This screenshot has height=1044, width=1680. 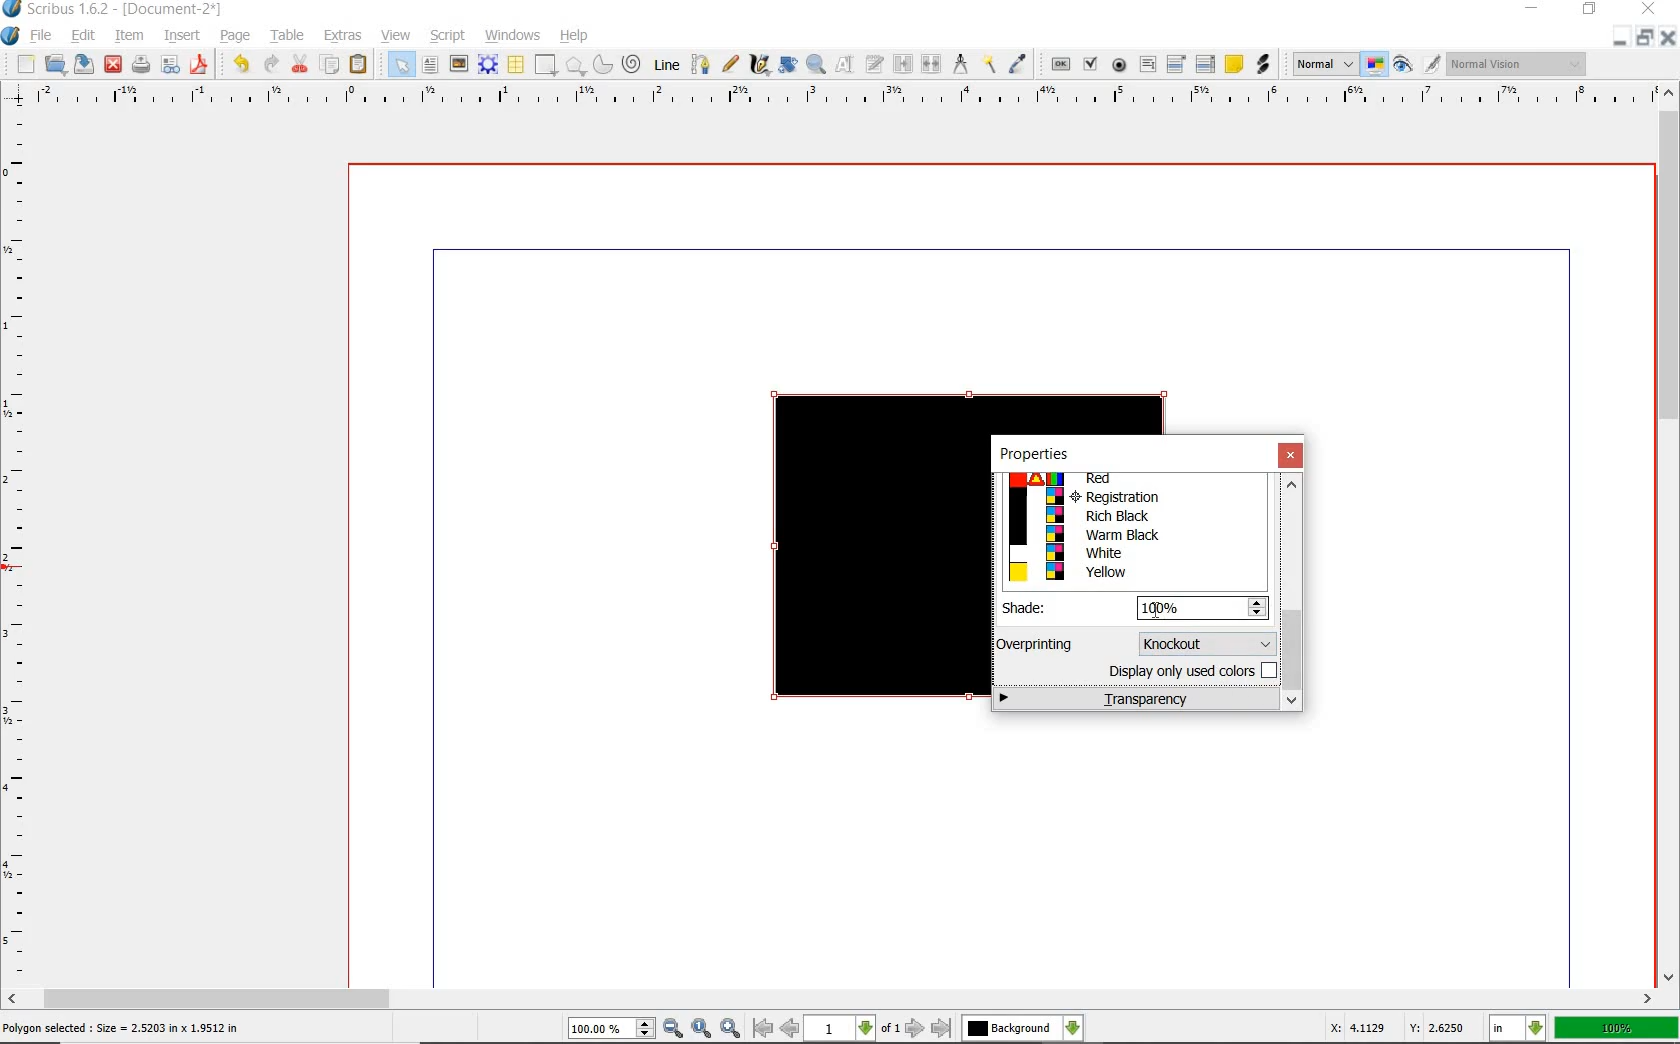 I want to click on copy item properties, so click(x=989, y=67).